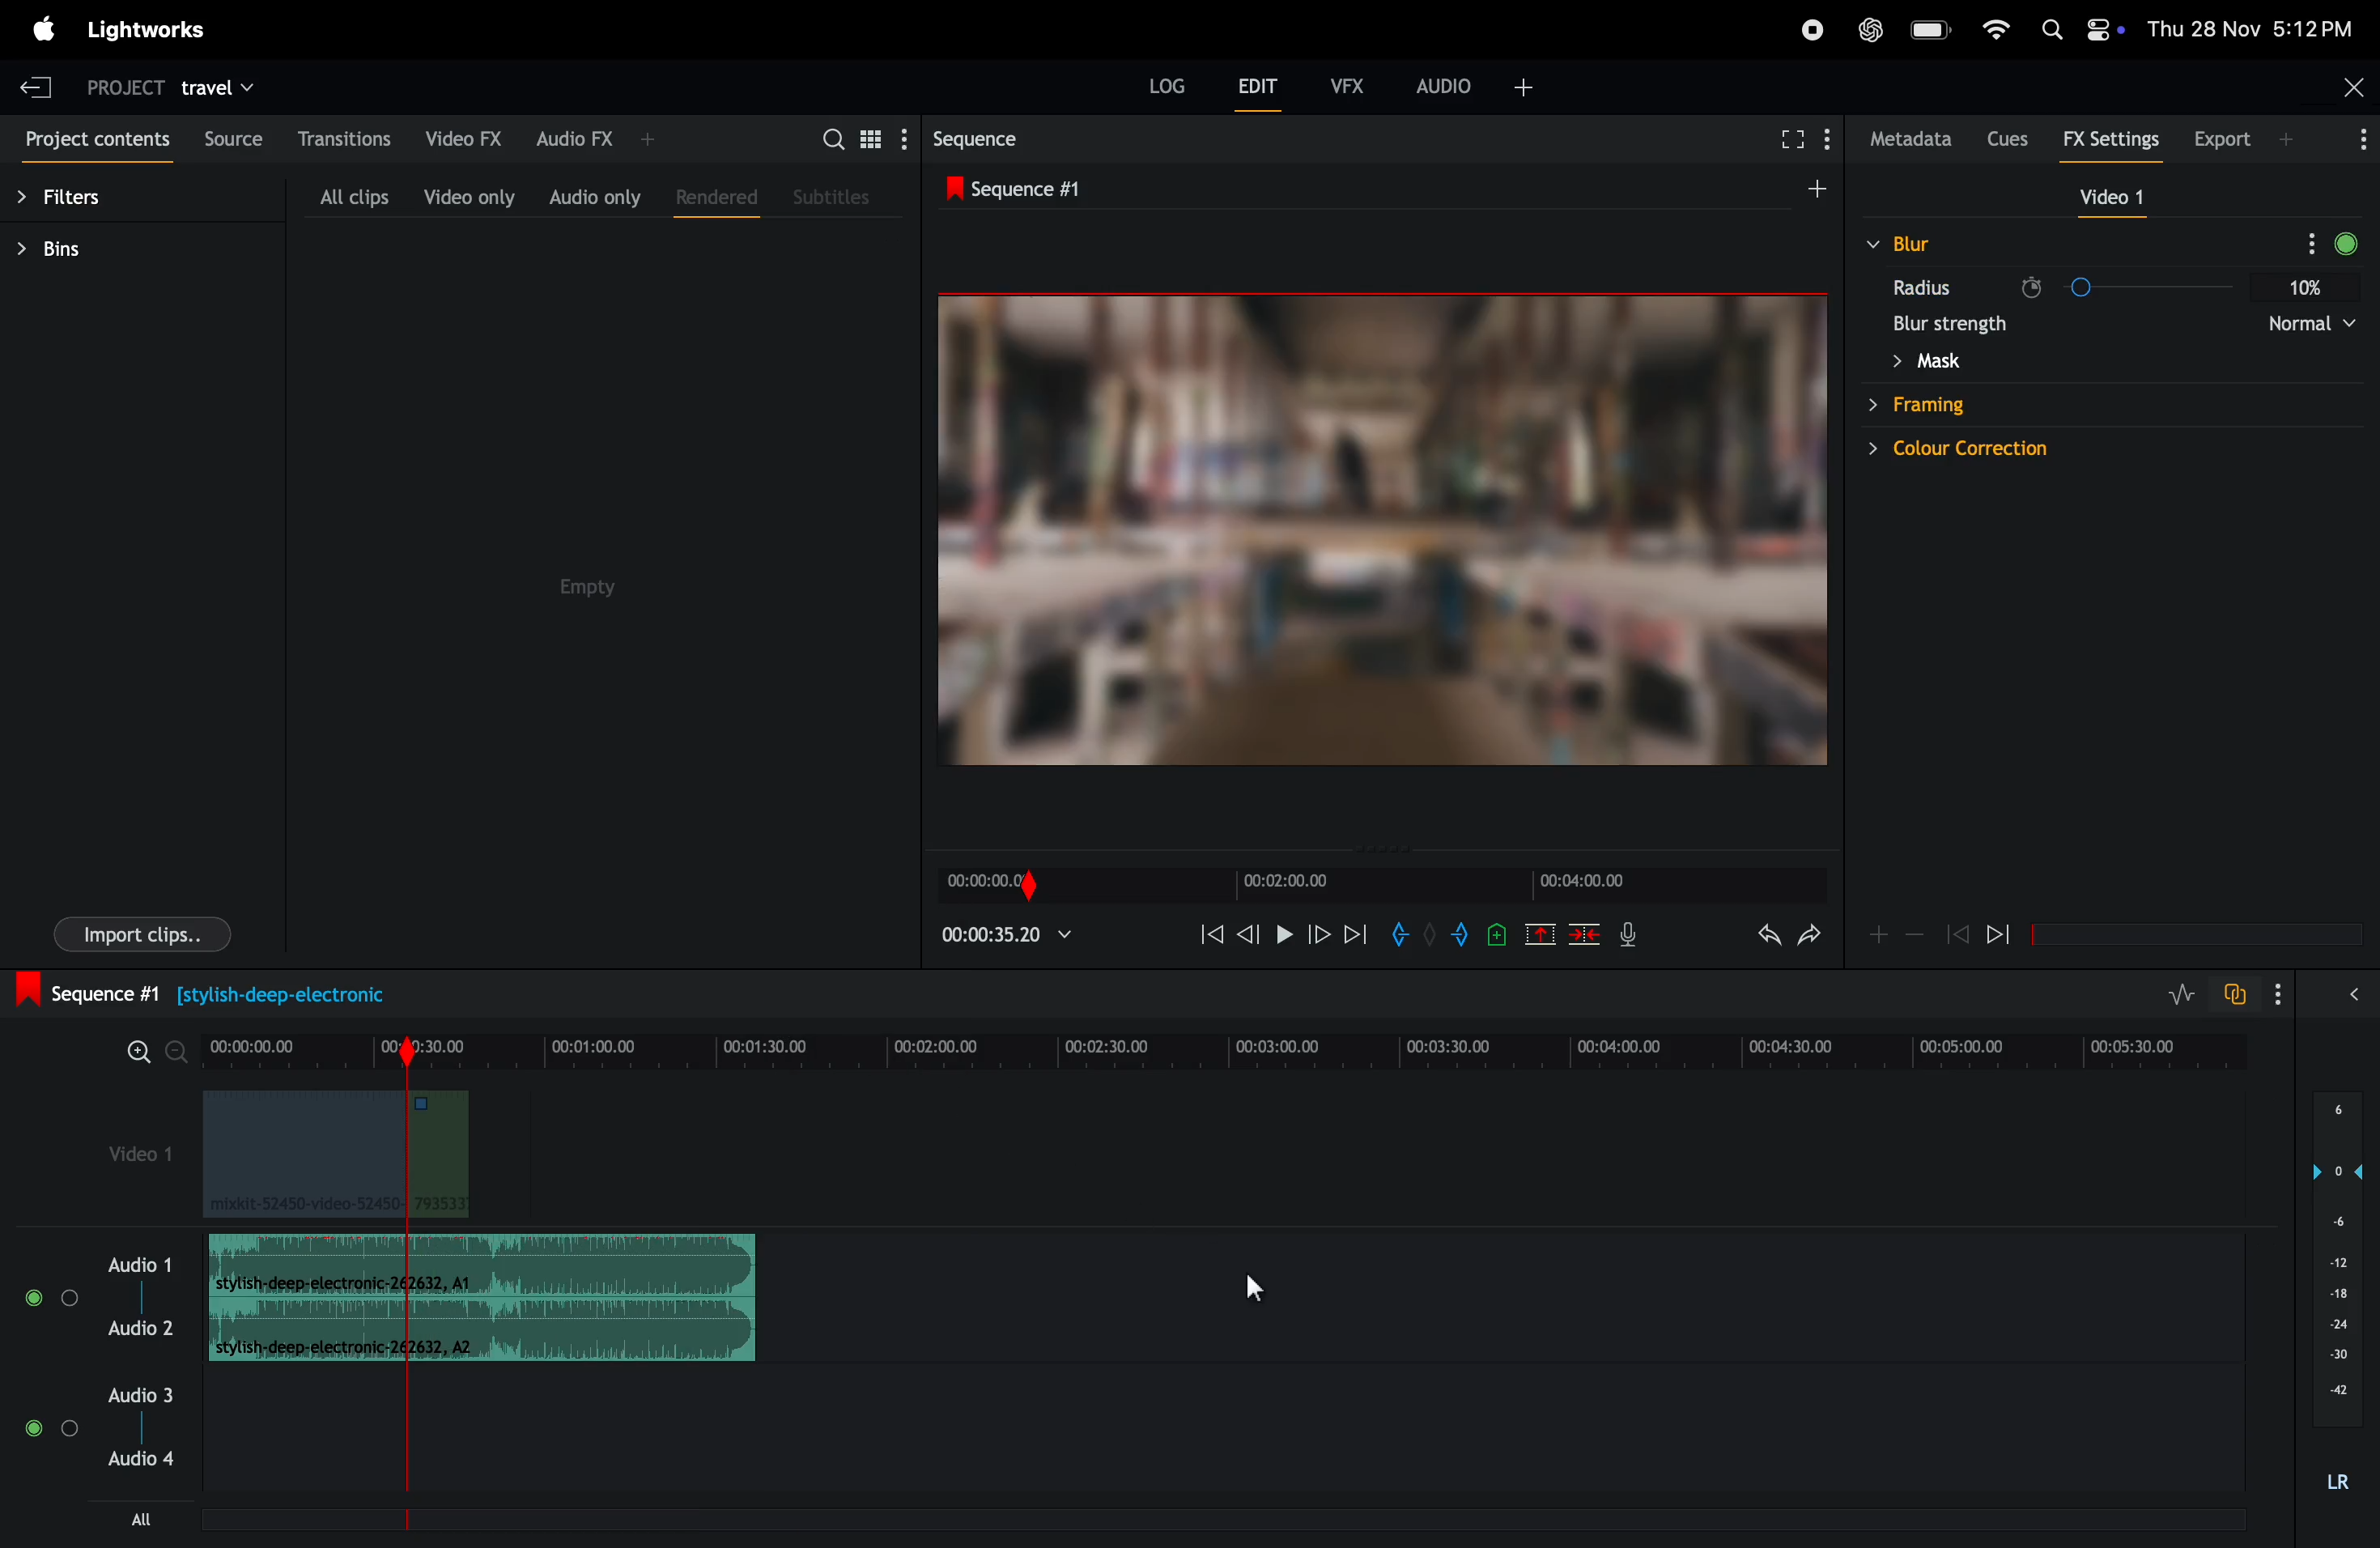  I want to click on export, so click(2233, 138).